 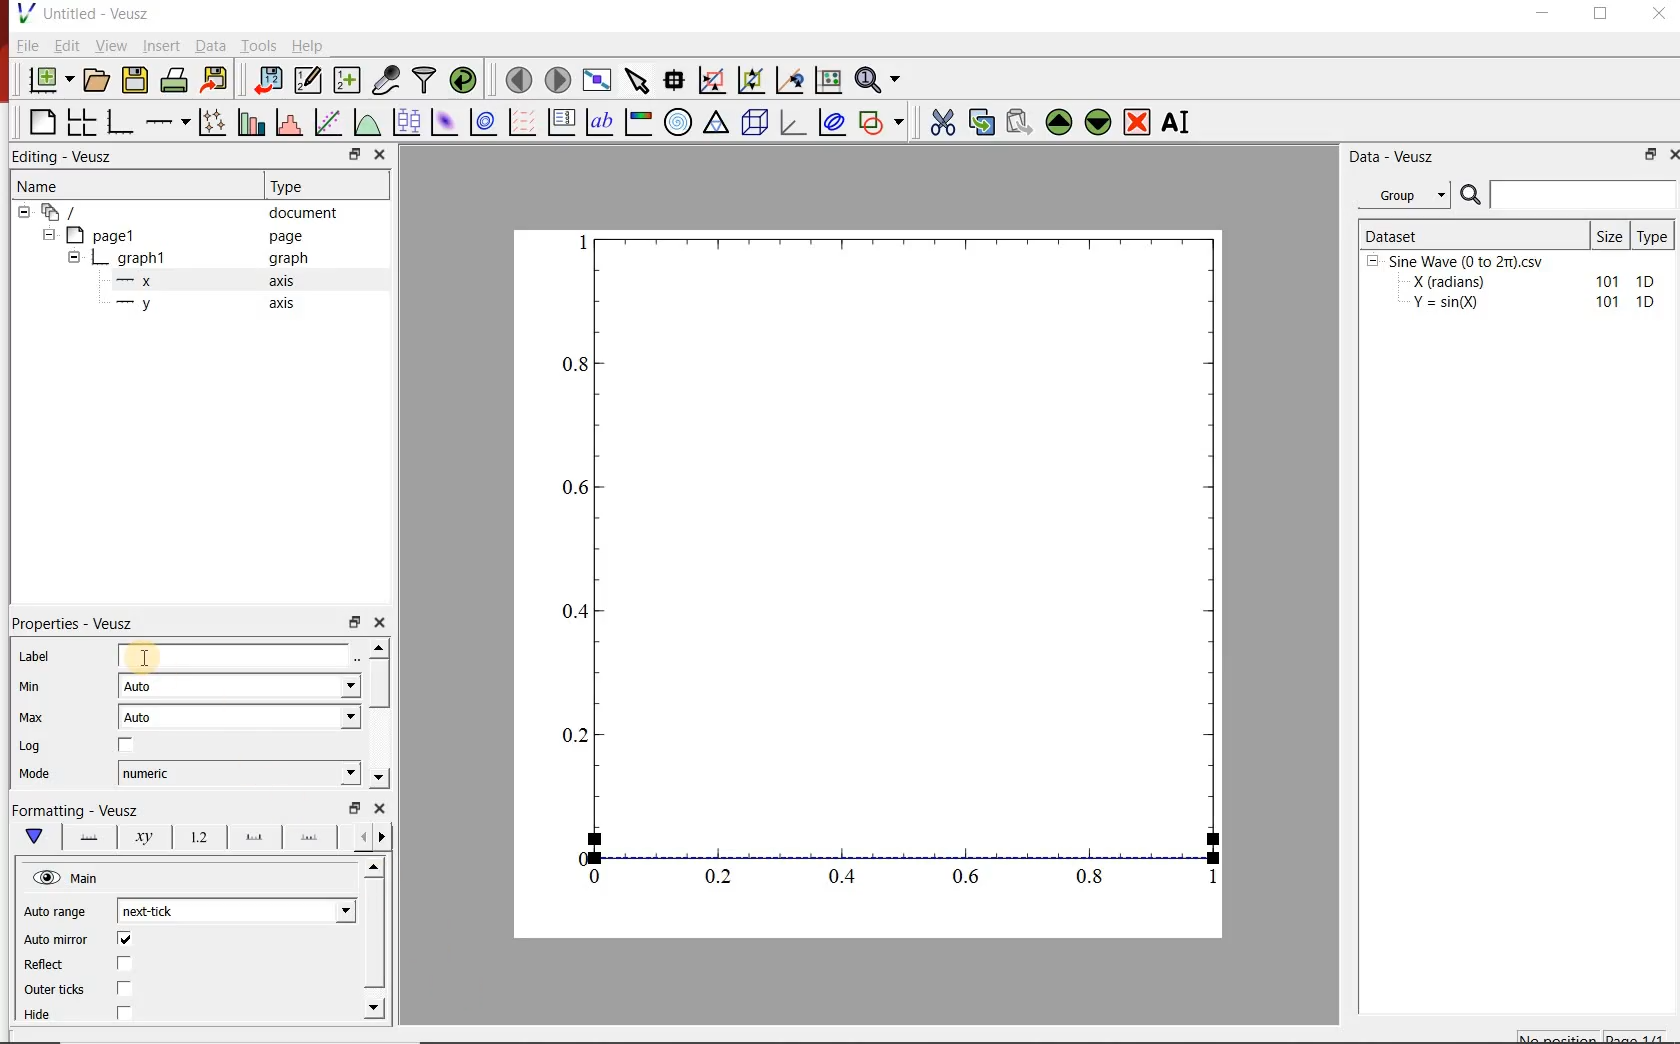 I want to click on Close, so click(x=381, y=808).